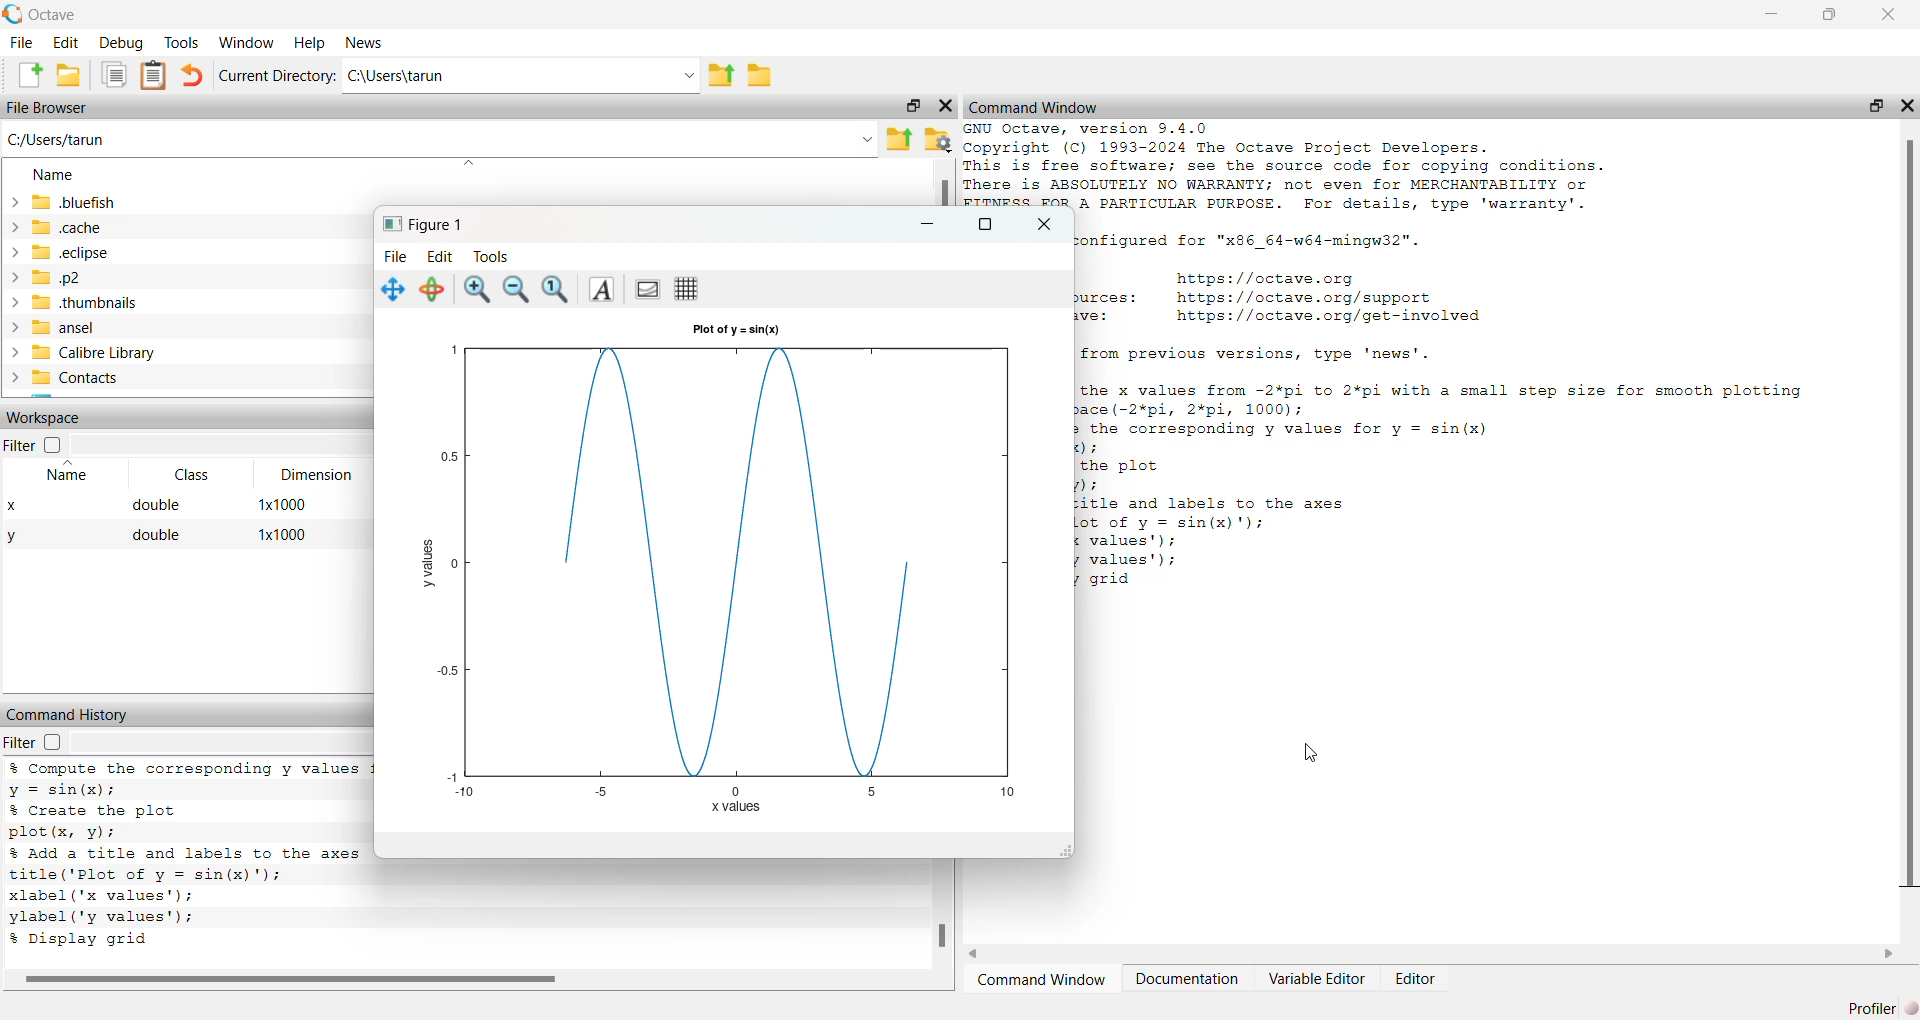 The width and height of the screenshot is (1920, 1020). What do you see at coordinates (984, 224) in the screenshot?
I see `resize` at bounding box center [984, 224].